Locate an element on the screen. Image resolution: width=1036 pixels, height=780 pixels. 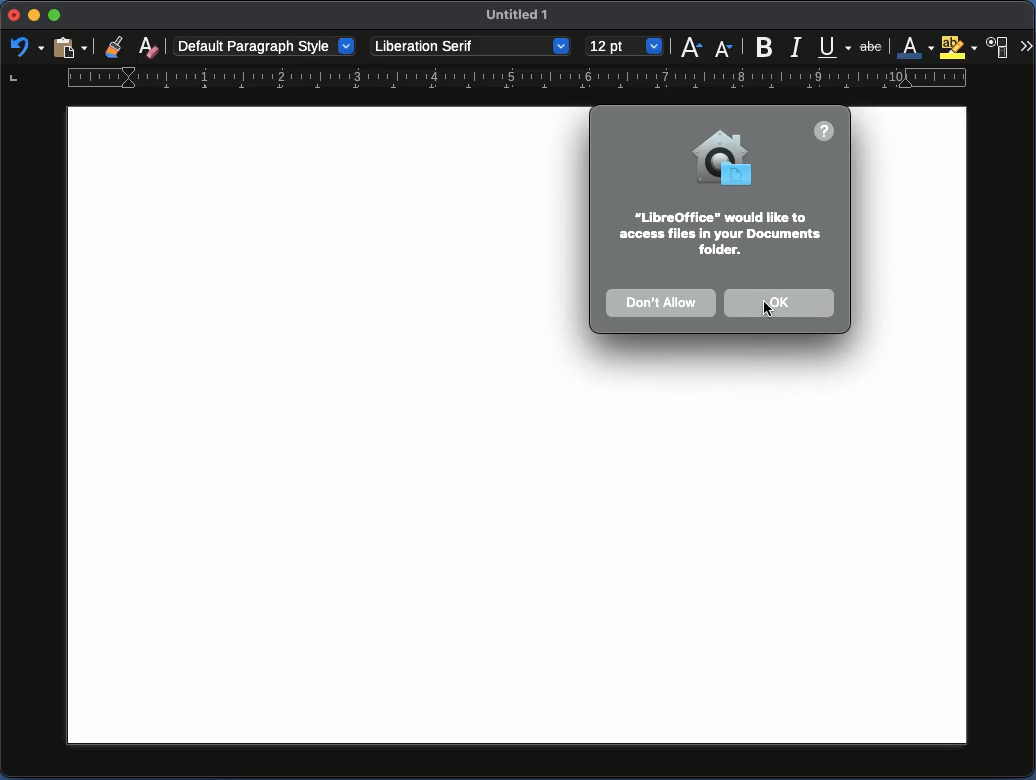
Size decrease is located at coordinates (724, 46).